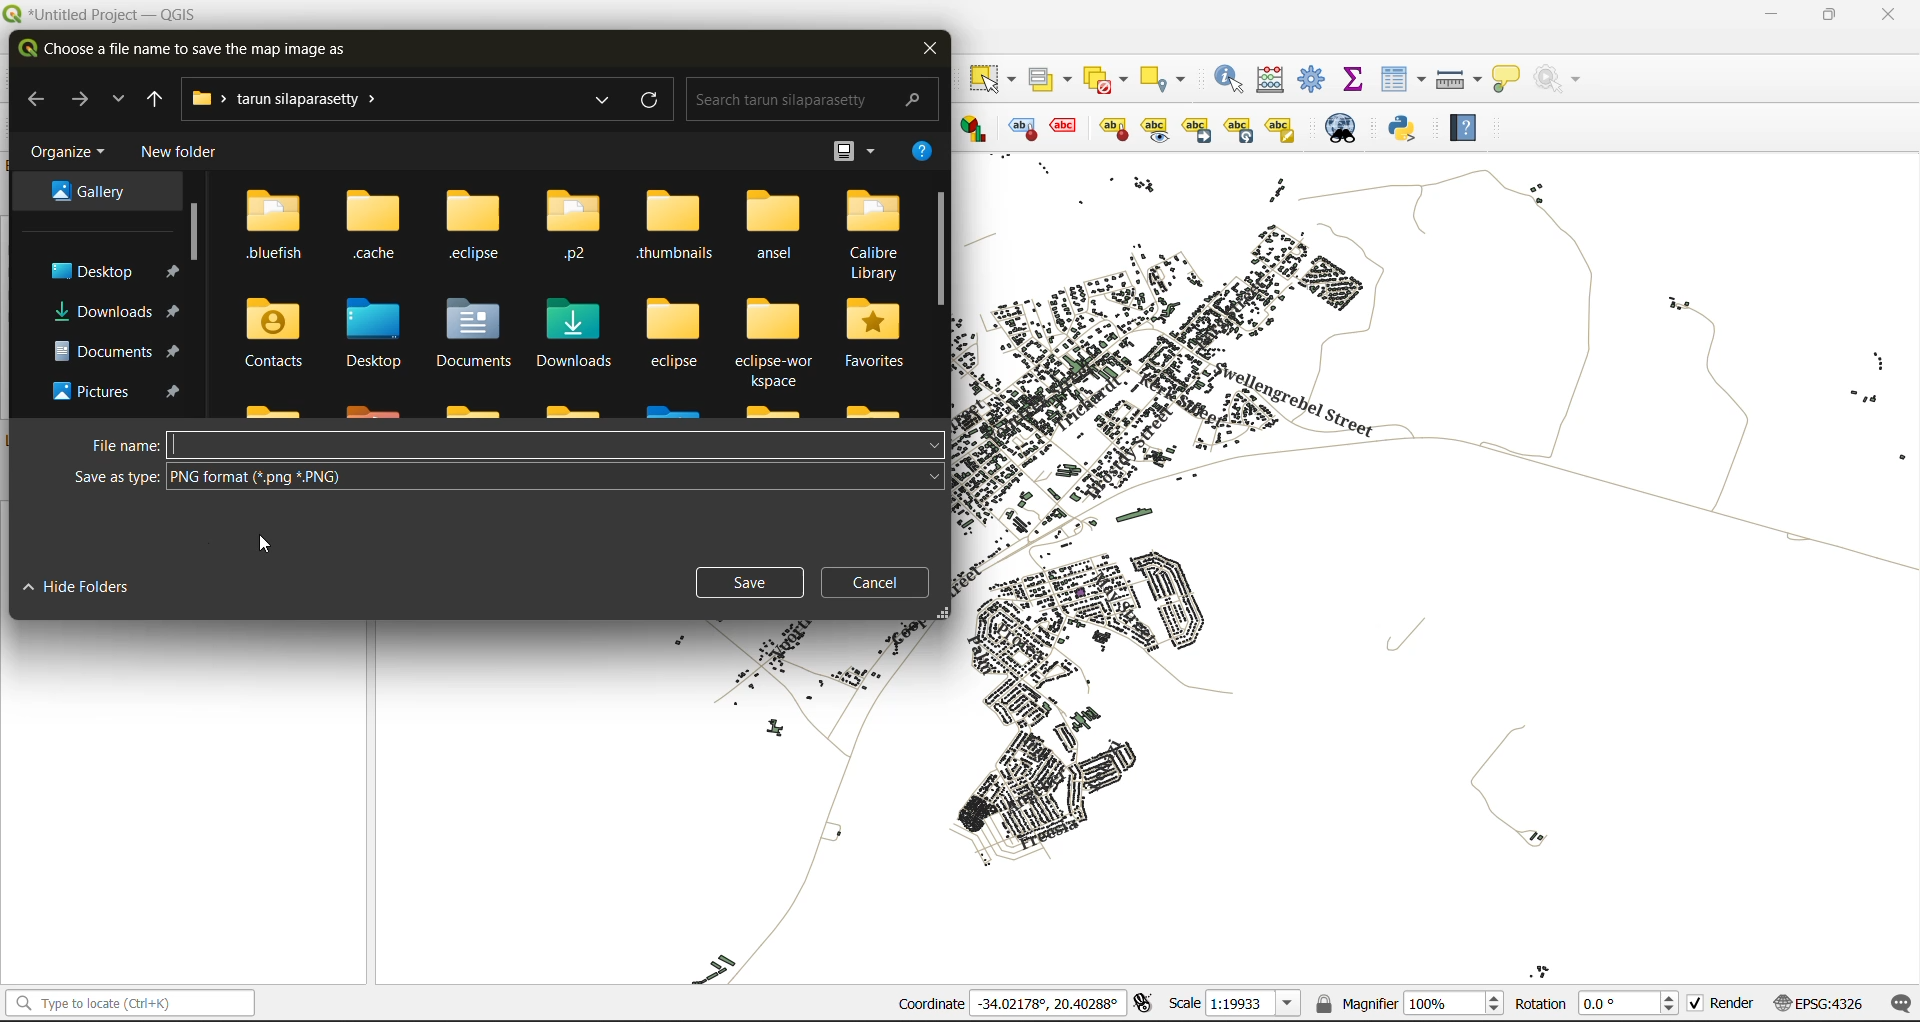 Image resolution: width=1920 pixels, height=1022 pixels. I want to click on cancel, so click(876, 583).